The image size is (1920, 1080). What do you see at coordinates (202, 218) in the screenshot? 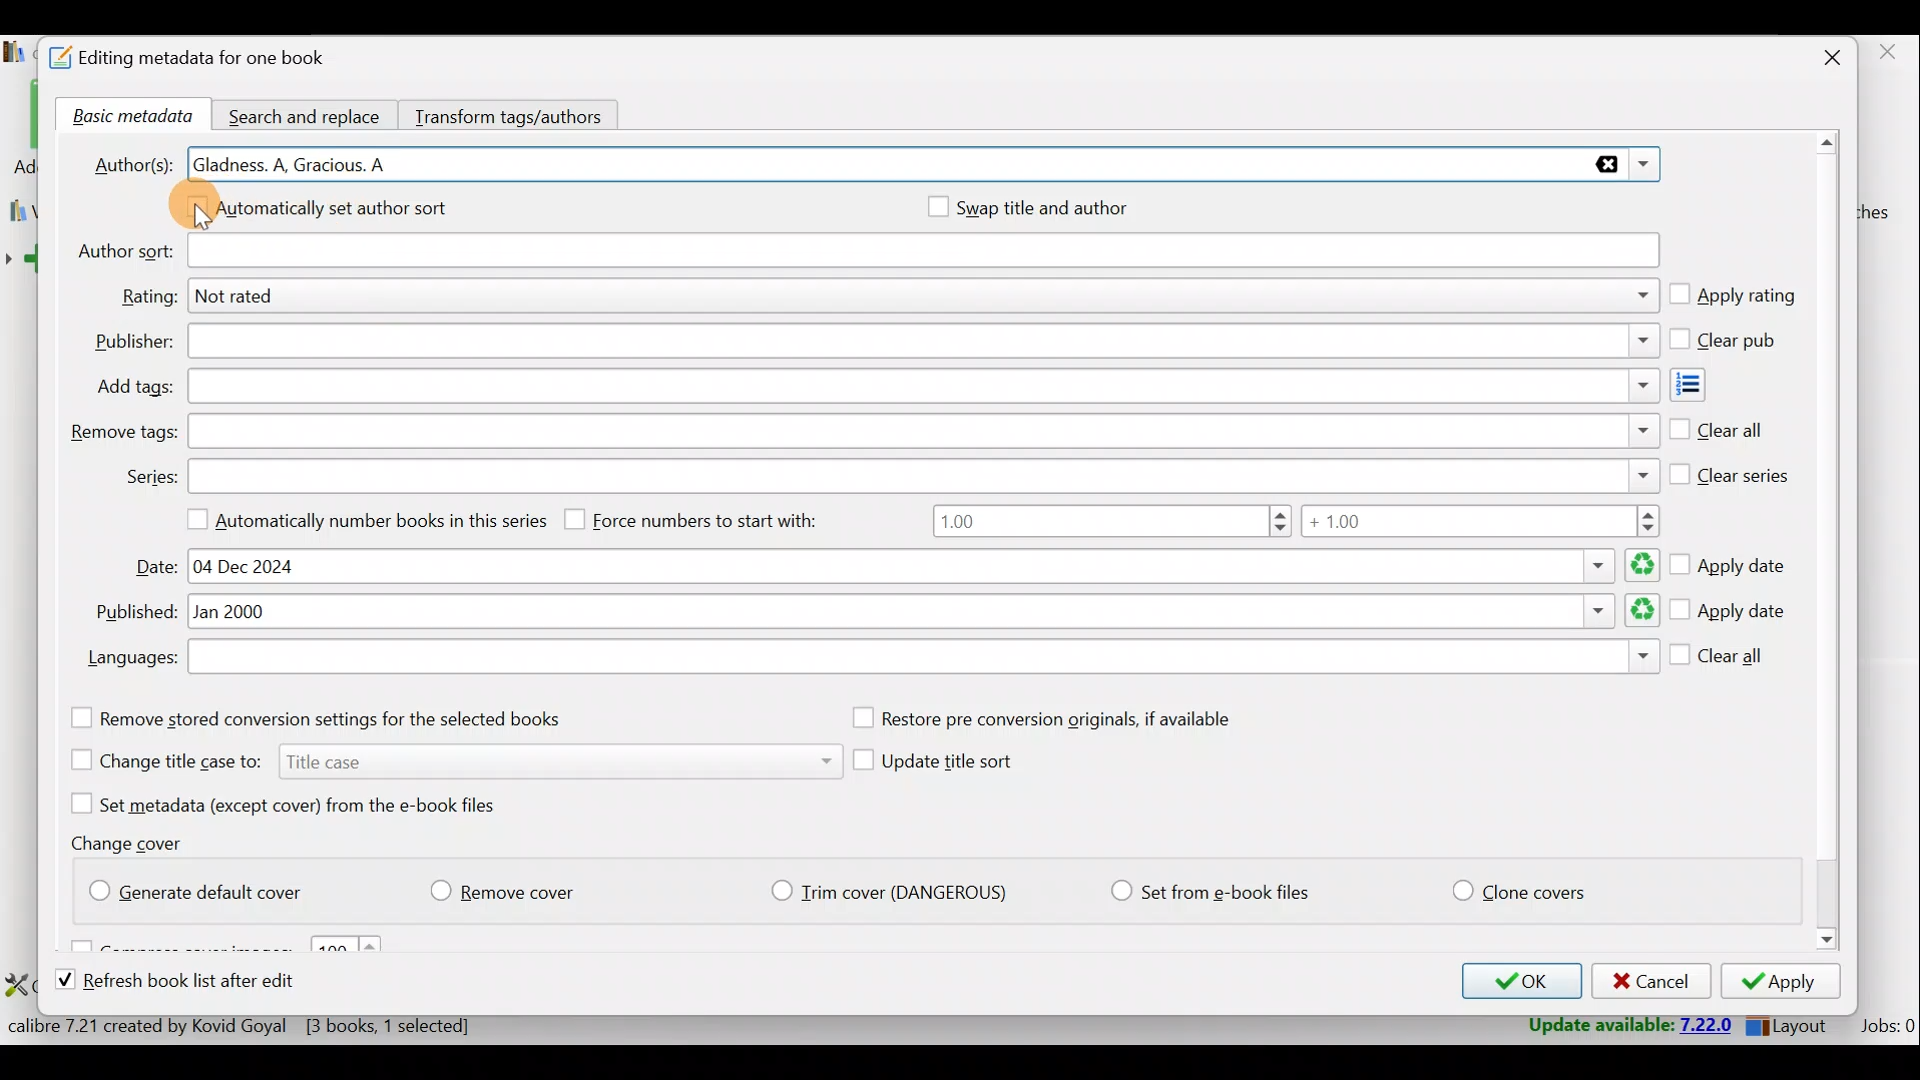
I see `Cursor` at bounding box center [202, 218].